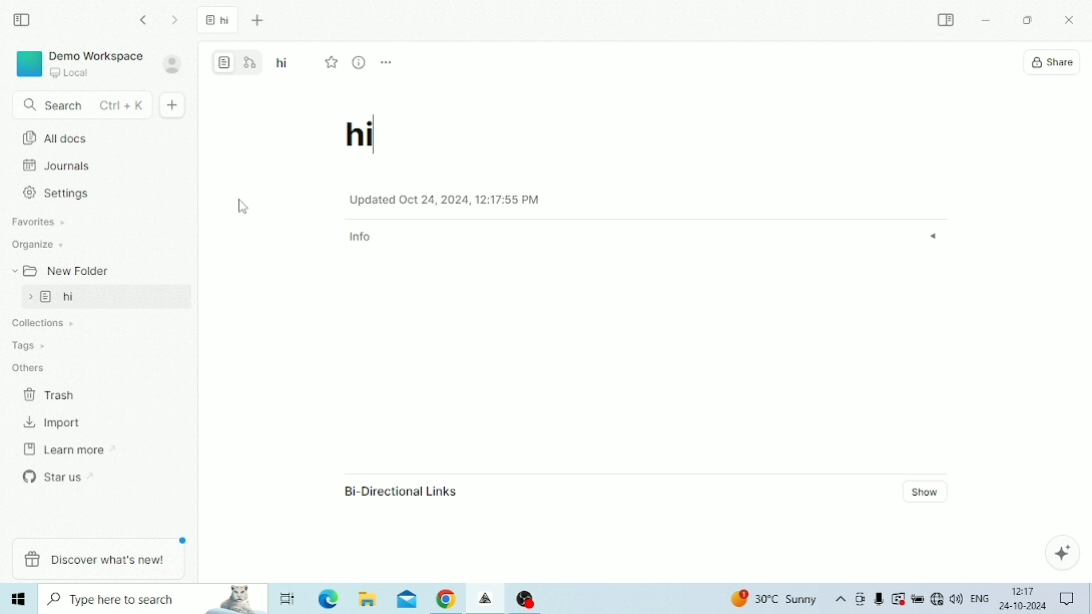  What do you see at coordinates (487, 599) in the screenshot?
I see `Affine` at bounding box center [487, 599].